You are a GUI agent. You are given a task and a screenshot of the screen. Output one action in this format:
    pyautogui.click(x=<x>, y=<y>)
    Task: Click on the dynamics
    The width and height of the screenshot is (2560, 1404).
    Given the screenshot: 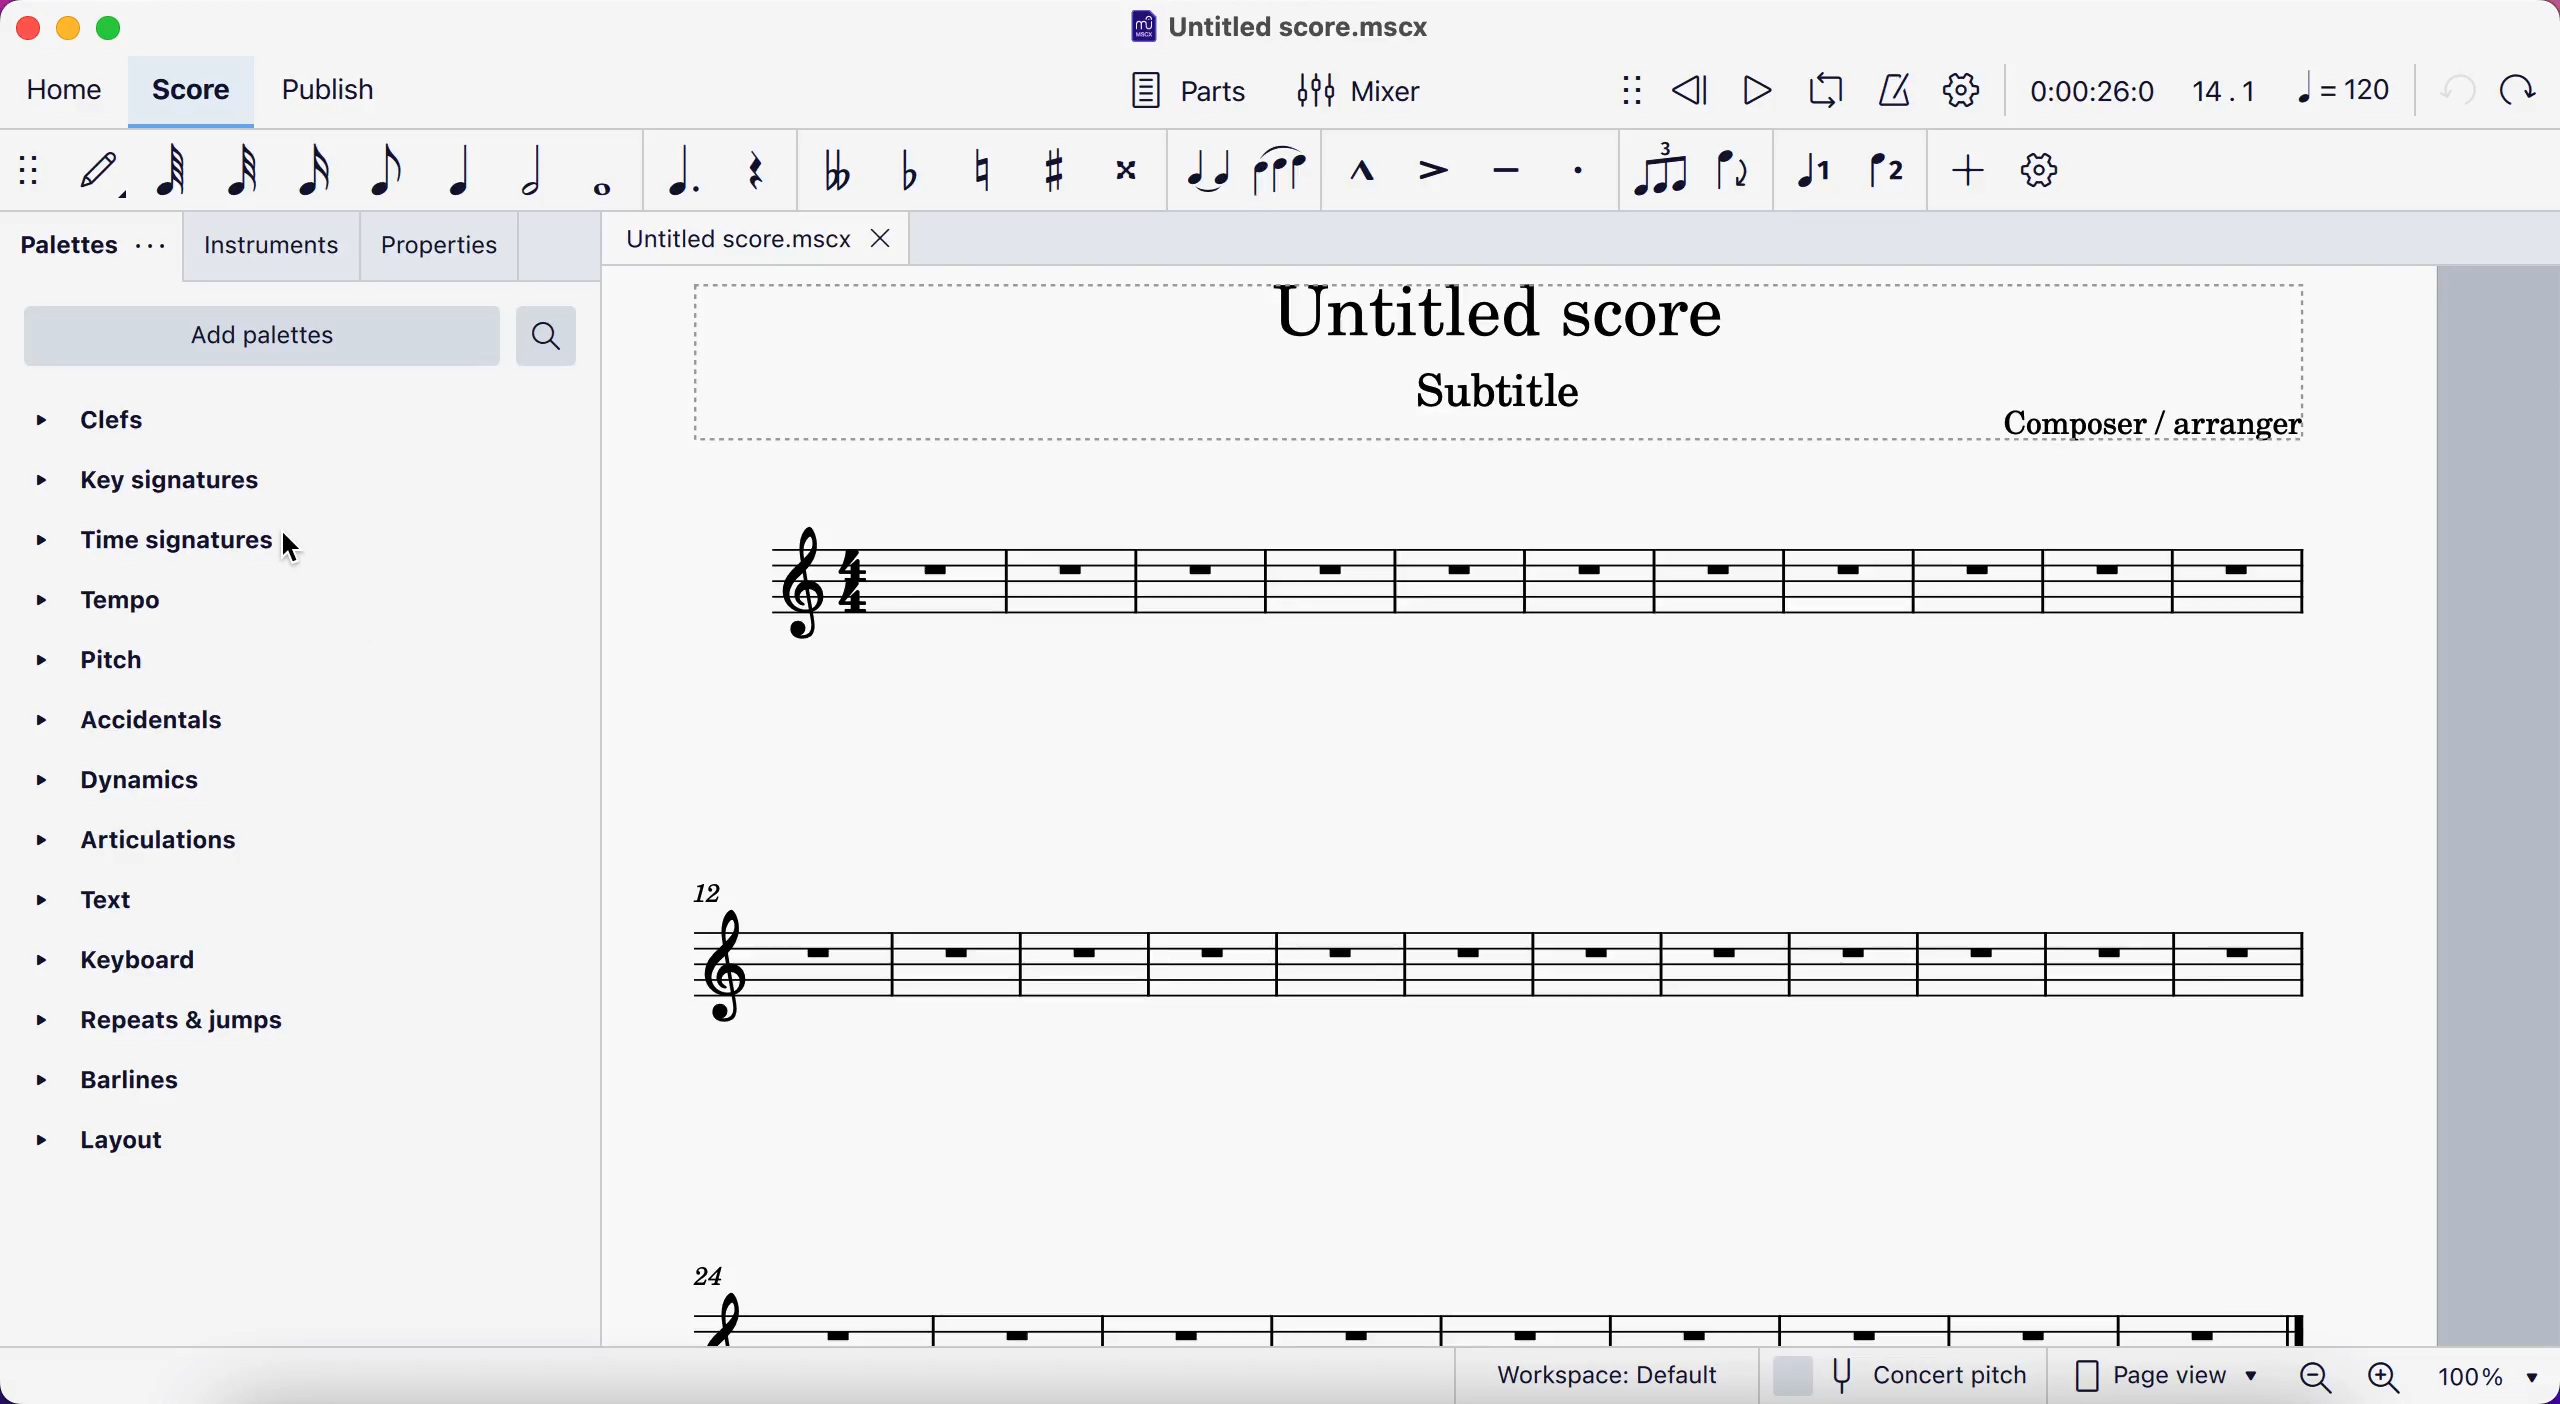 What is the action you would take?
    pyautogui.click(x=144, y=780)
    